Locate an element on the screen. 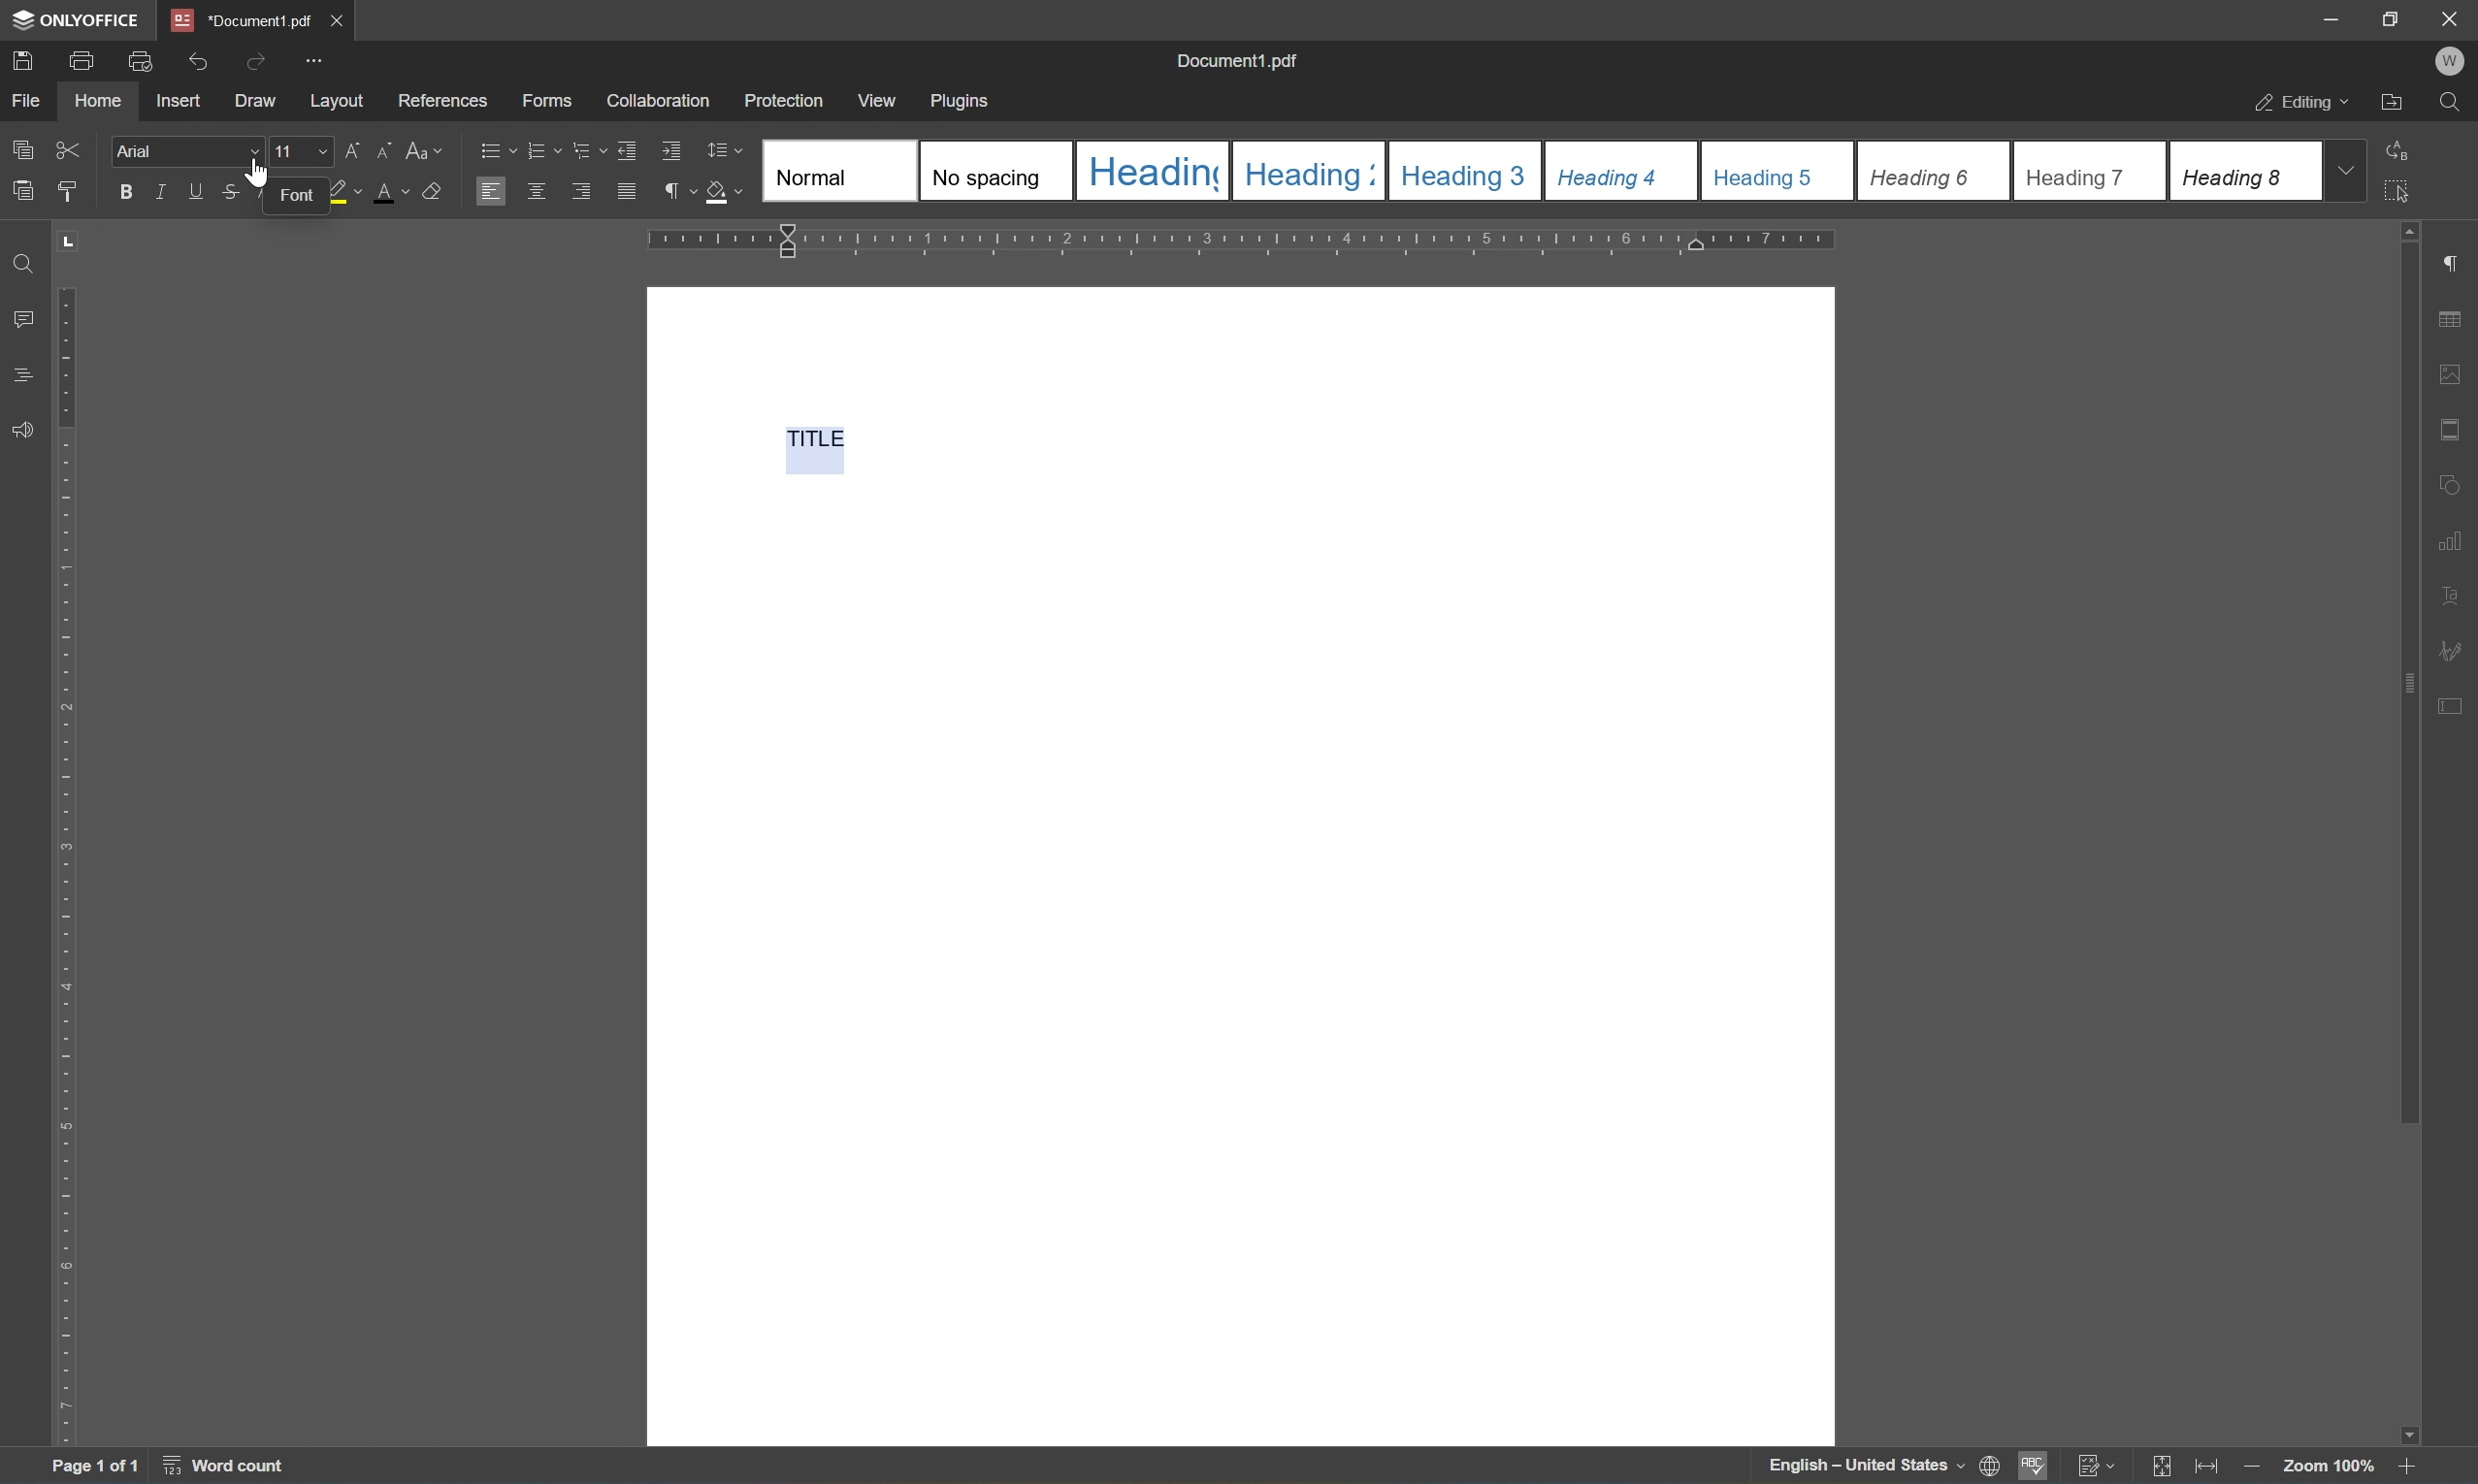 Image resolution: width=2478 pixels, height=1484 pixels. ruler is located at coordinates (1239, 240).